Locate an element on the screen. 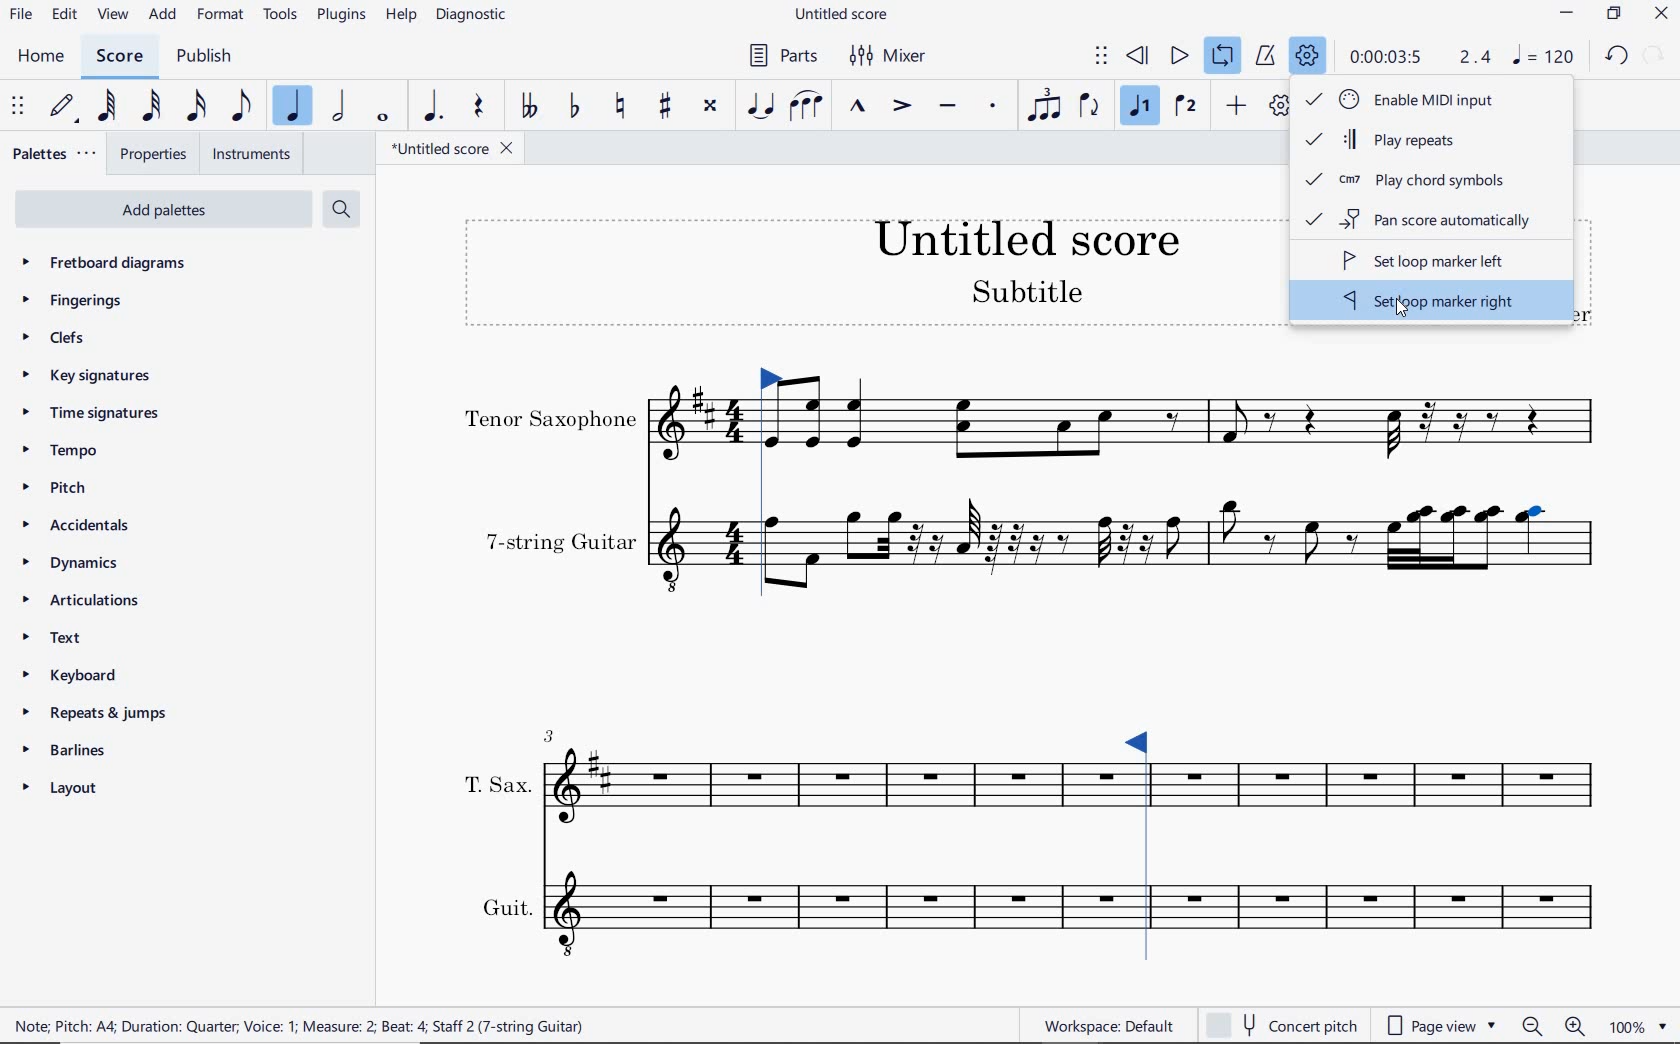 The height and width of the screenshot is (1044, 1680). PLAYBACK SETTINGS is located at coordinates (1309, 57).